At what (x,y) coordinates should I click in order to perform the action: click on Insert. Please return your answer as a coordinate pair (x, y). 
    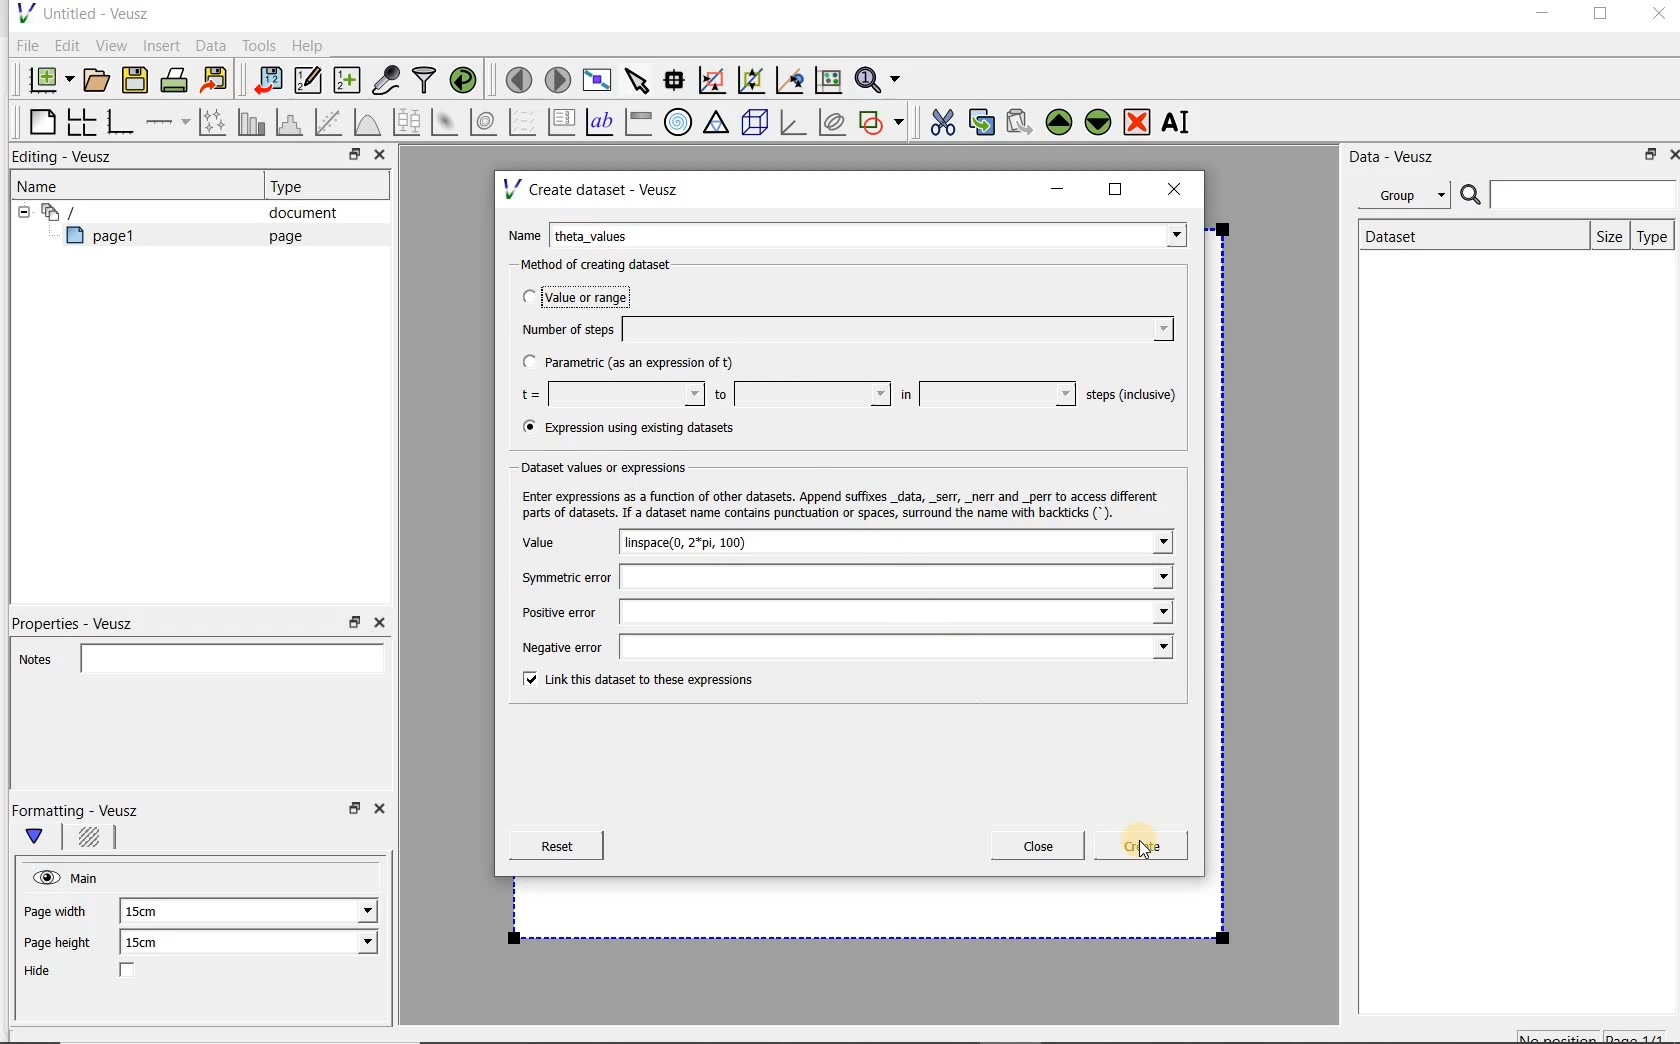
    Looking at the image, I should click on (164, 45).